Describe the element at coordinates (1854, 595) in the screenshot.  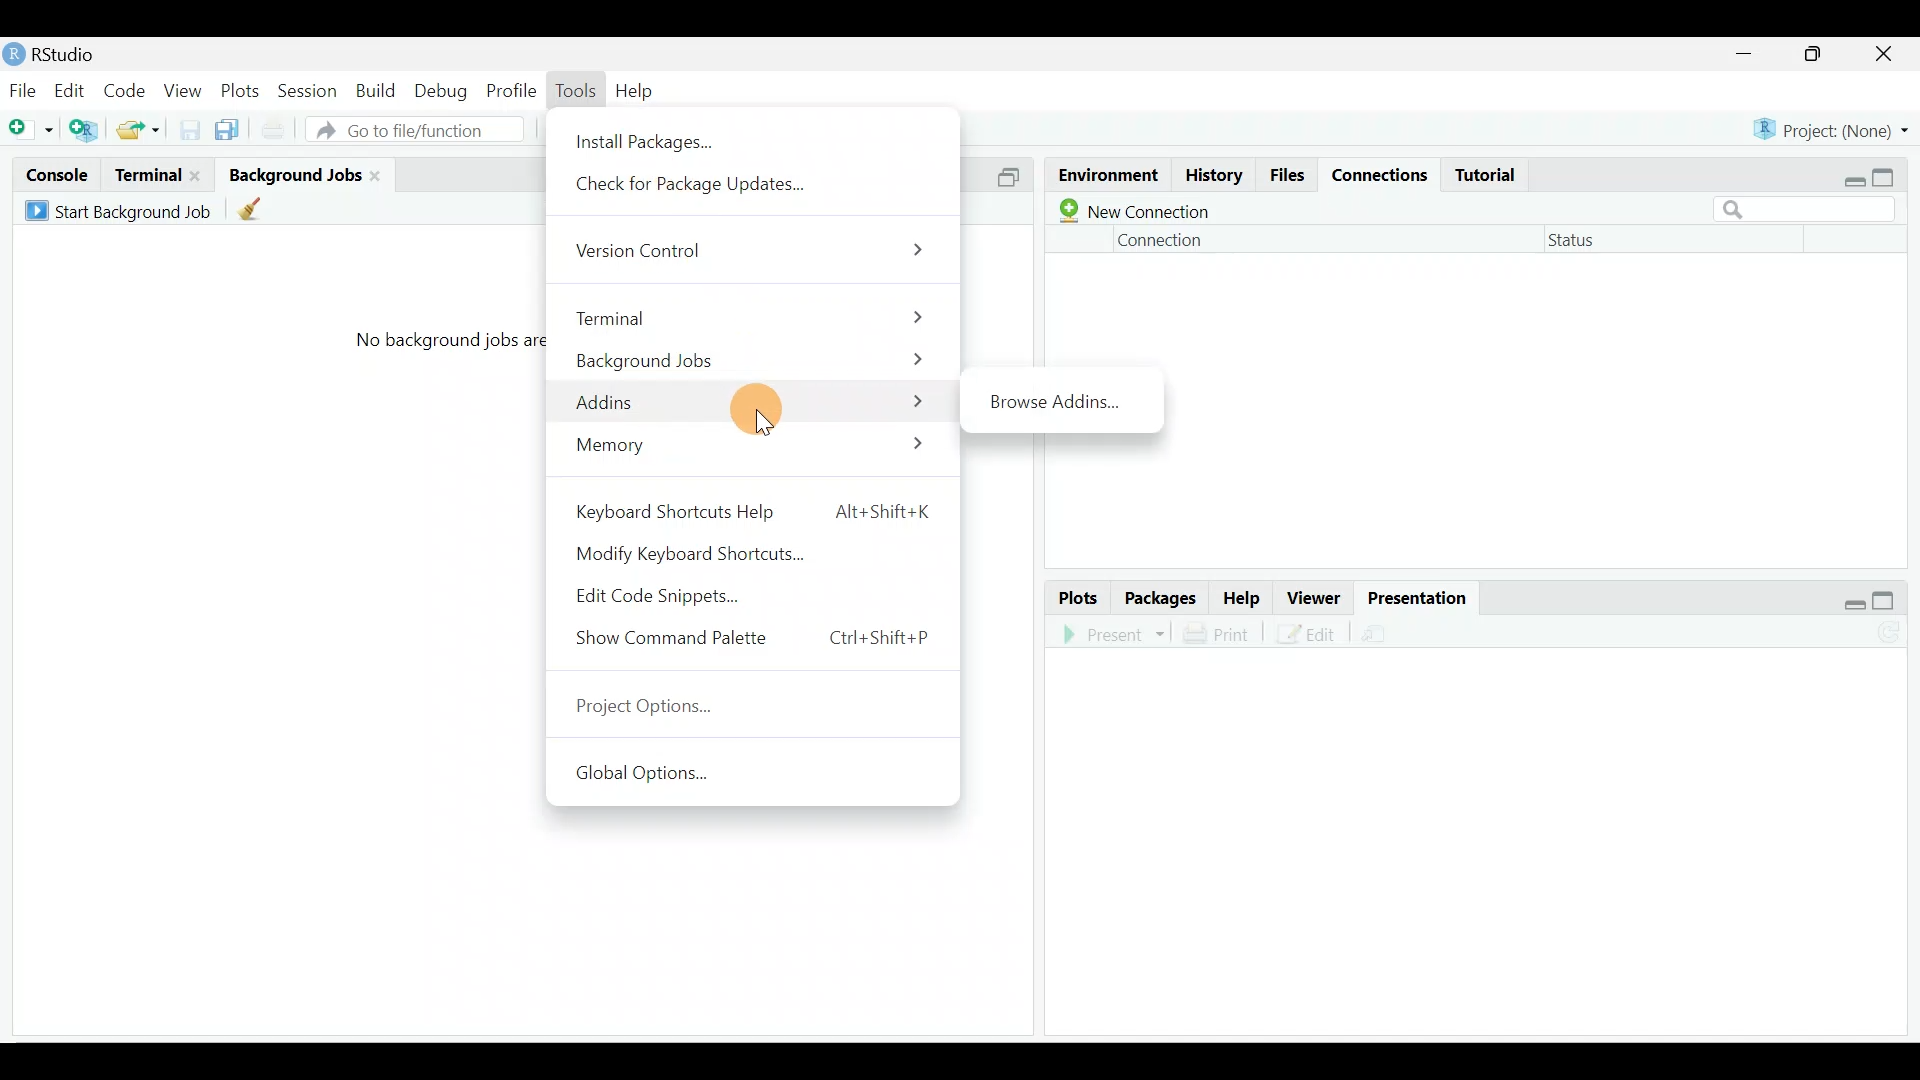
I see `restore down` at that location.